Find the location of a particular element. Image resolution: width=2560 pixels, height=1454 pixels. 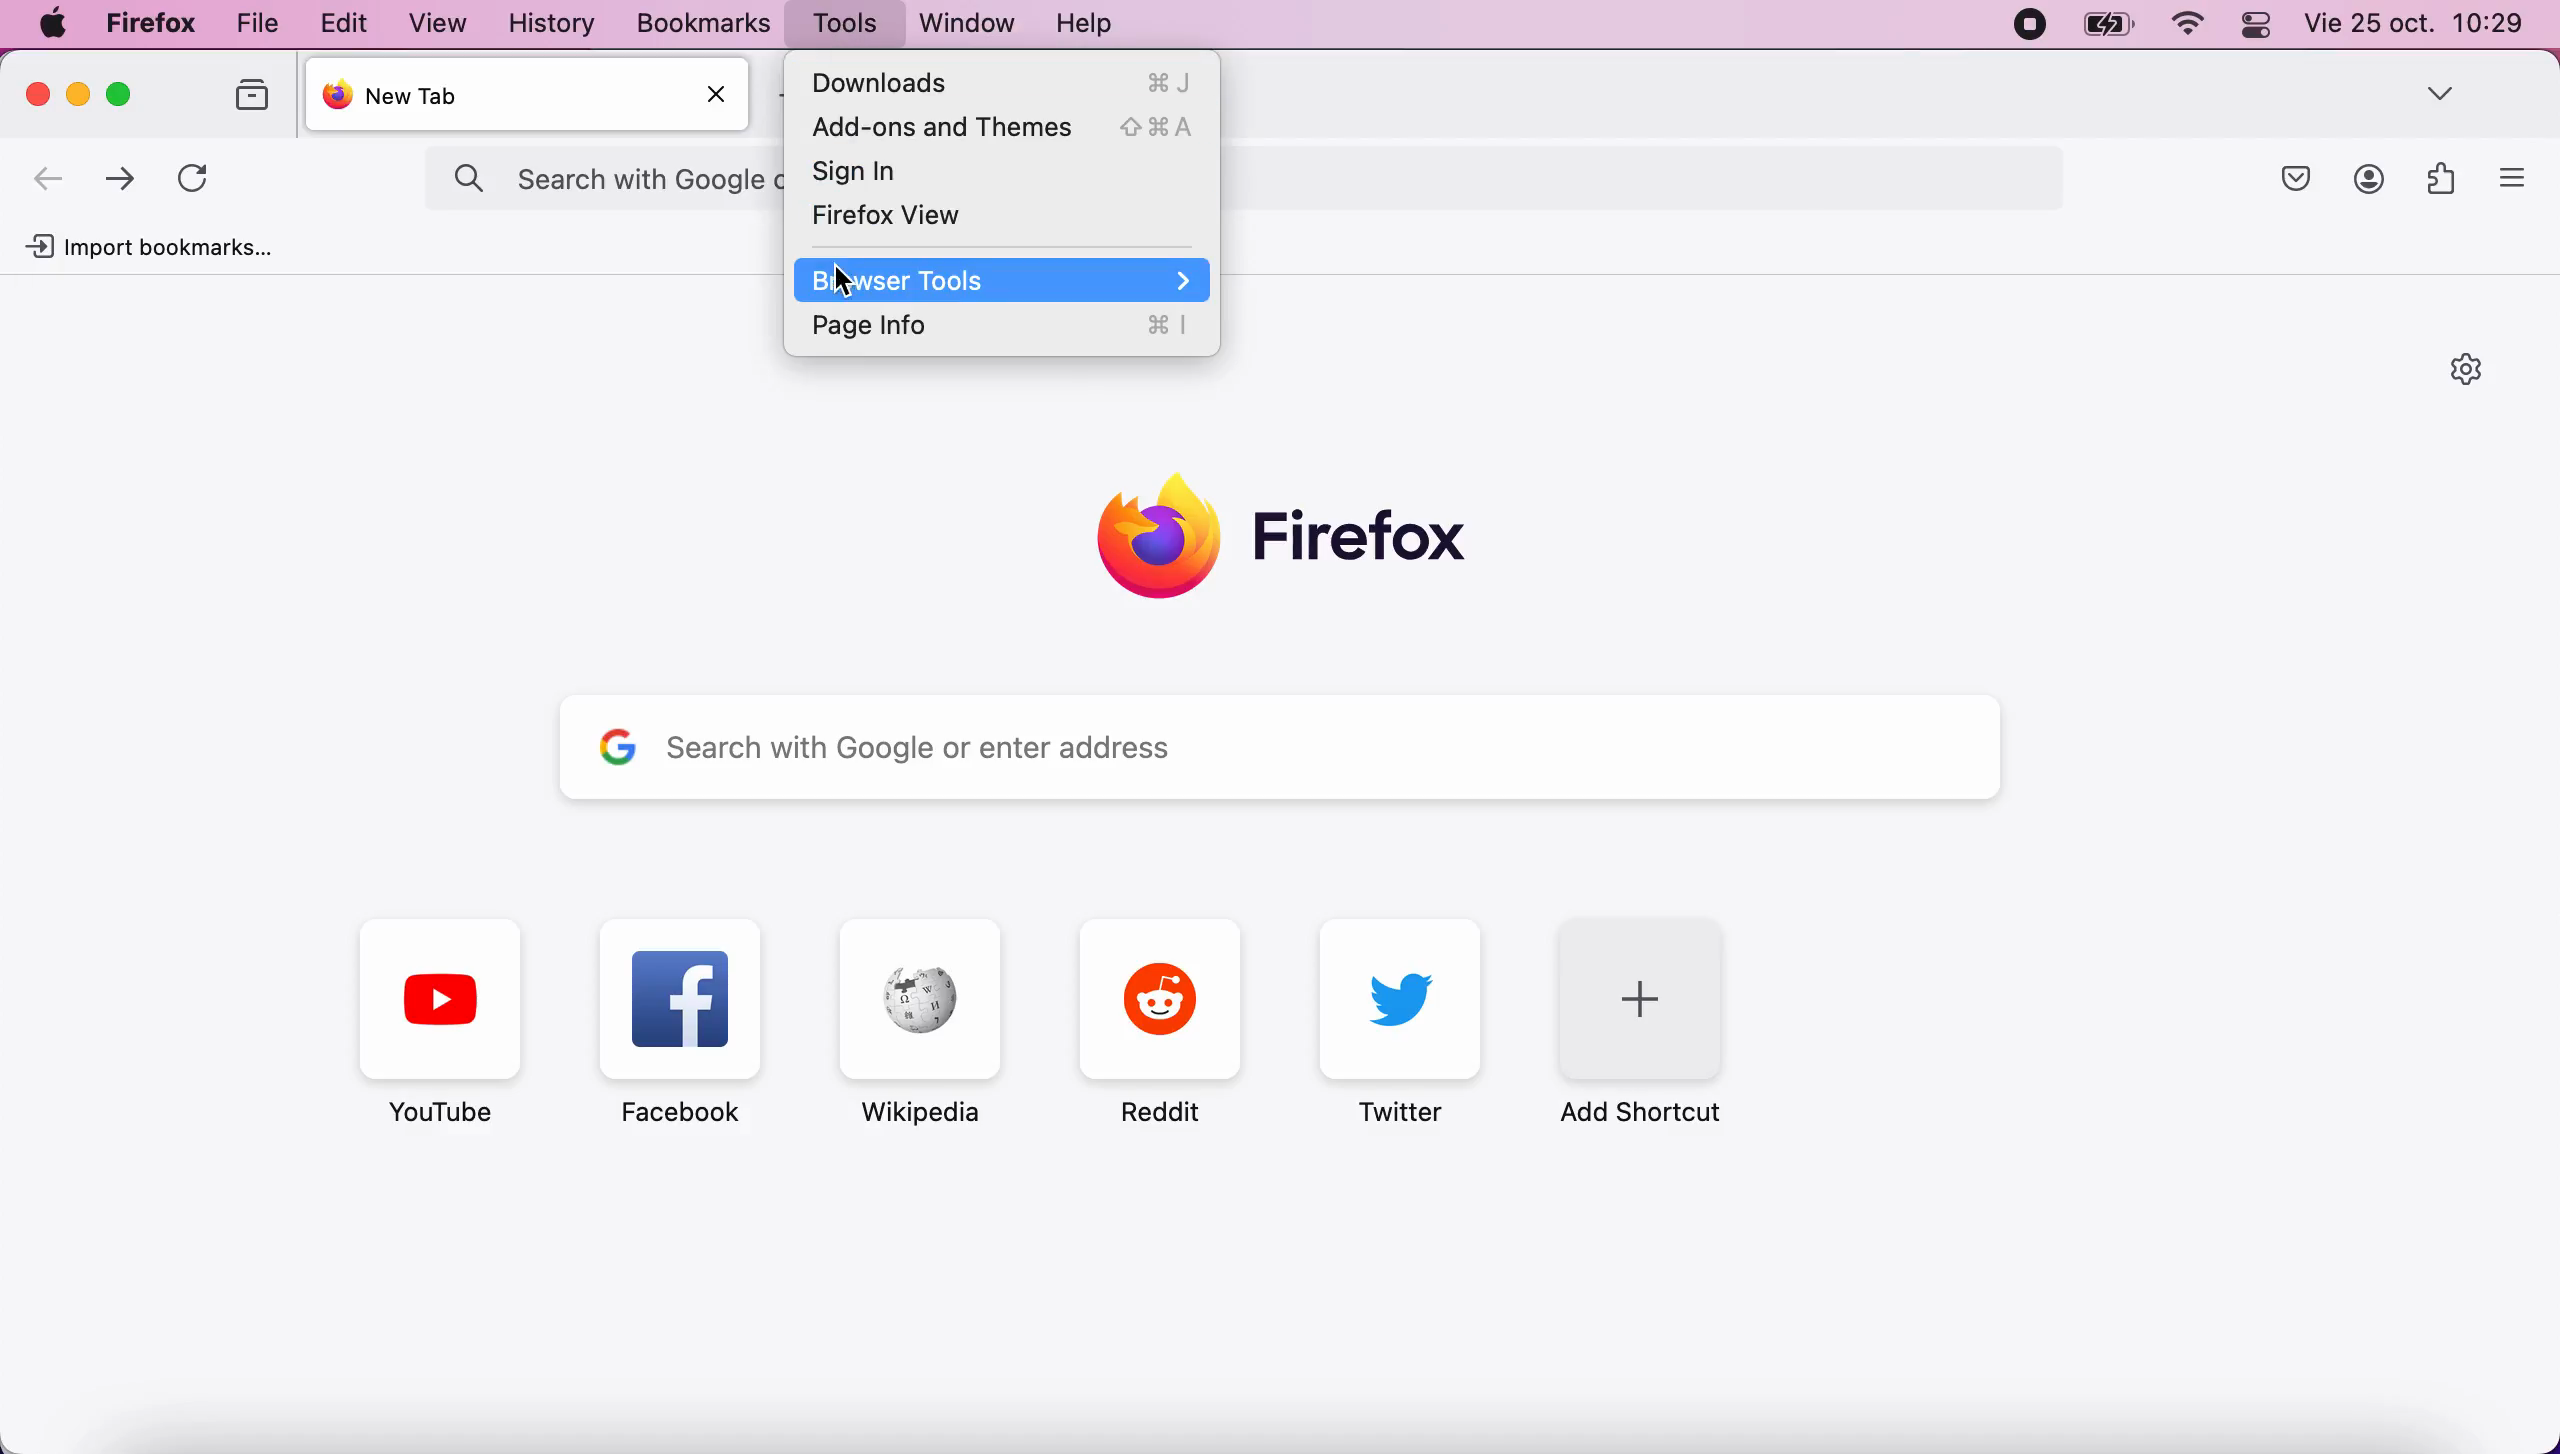

Page Info is located at coordinates (1003, 325).